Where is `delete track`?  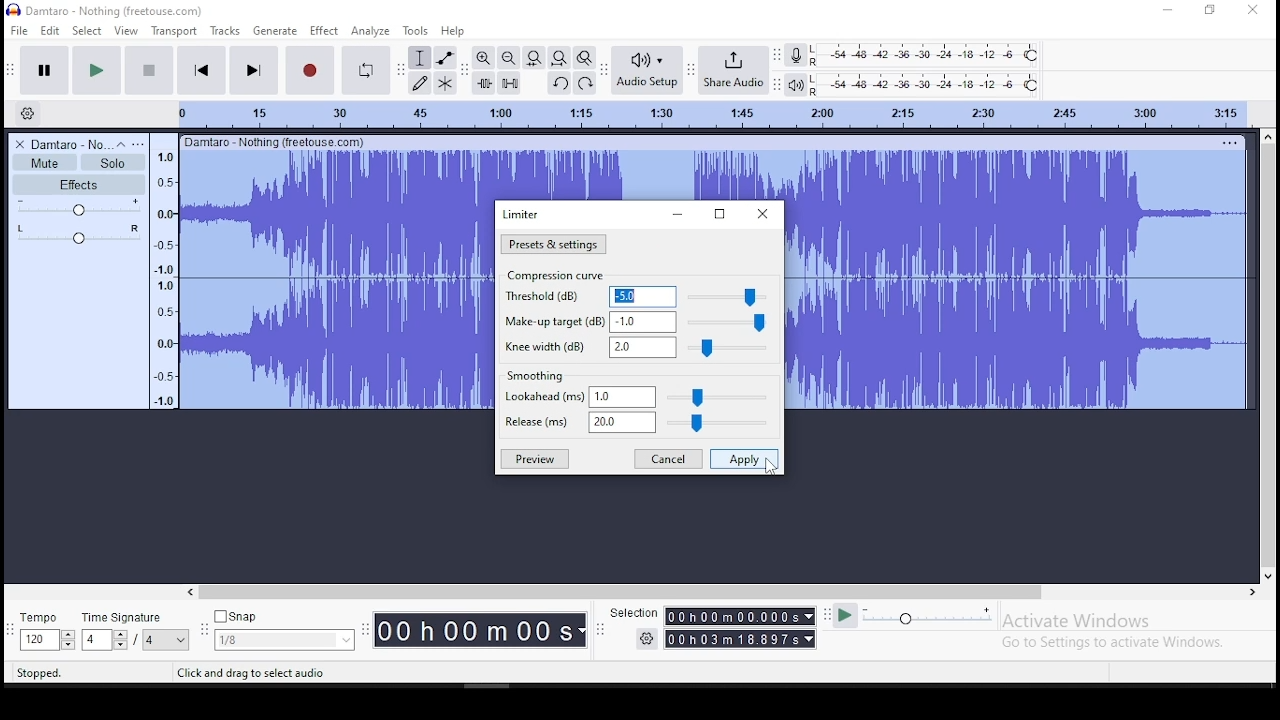 delete track is located at coordinates (16, 144).